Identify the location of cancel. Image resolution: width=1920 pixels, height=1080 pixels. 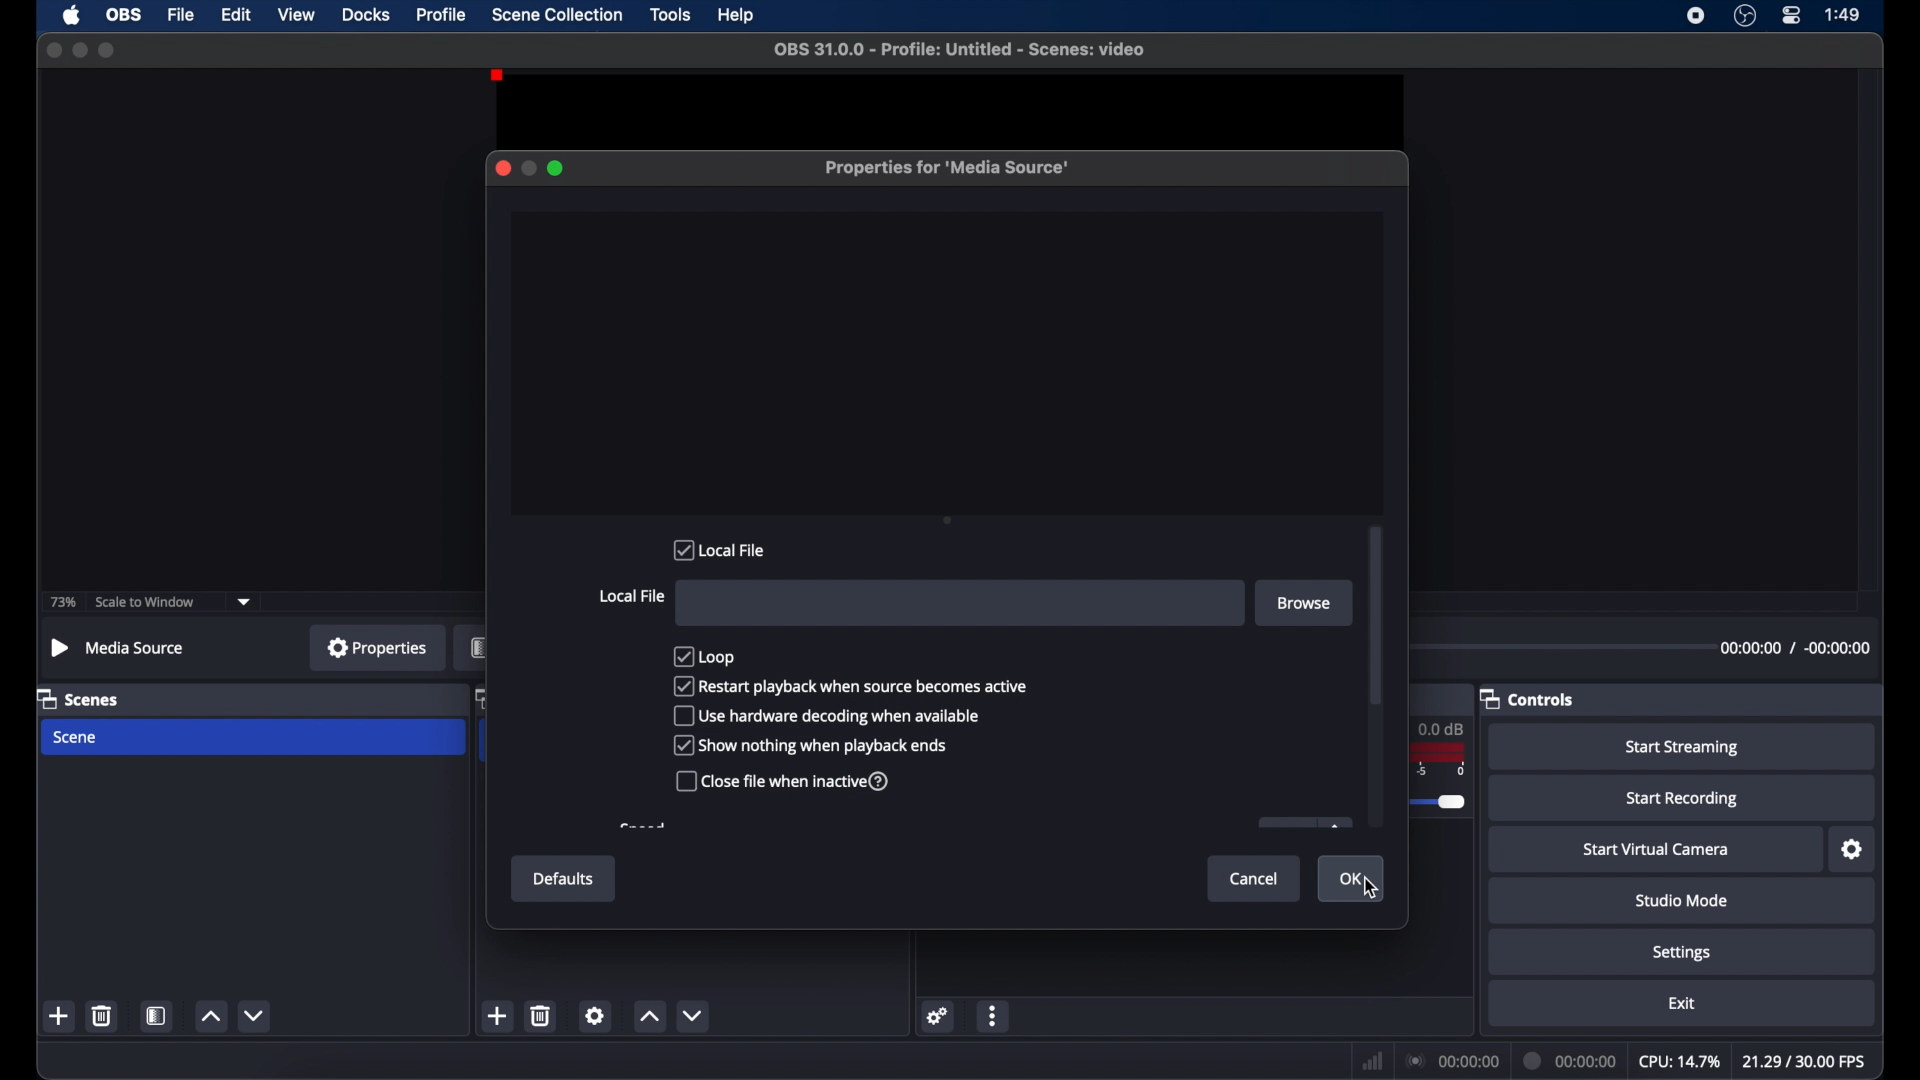
(1258, 879).